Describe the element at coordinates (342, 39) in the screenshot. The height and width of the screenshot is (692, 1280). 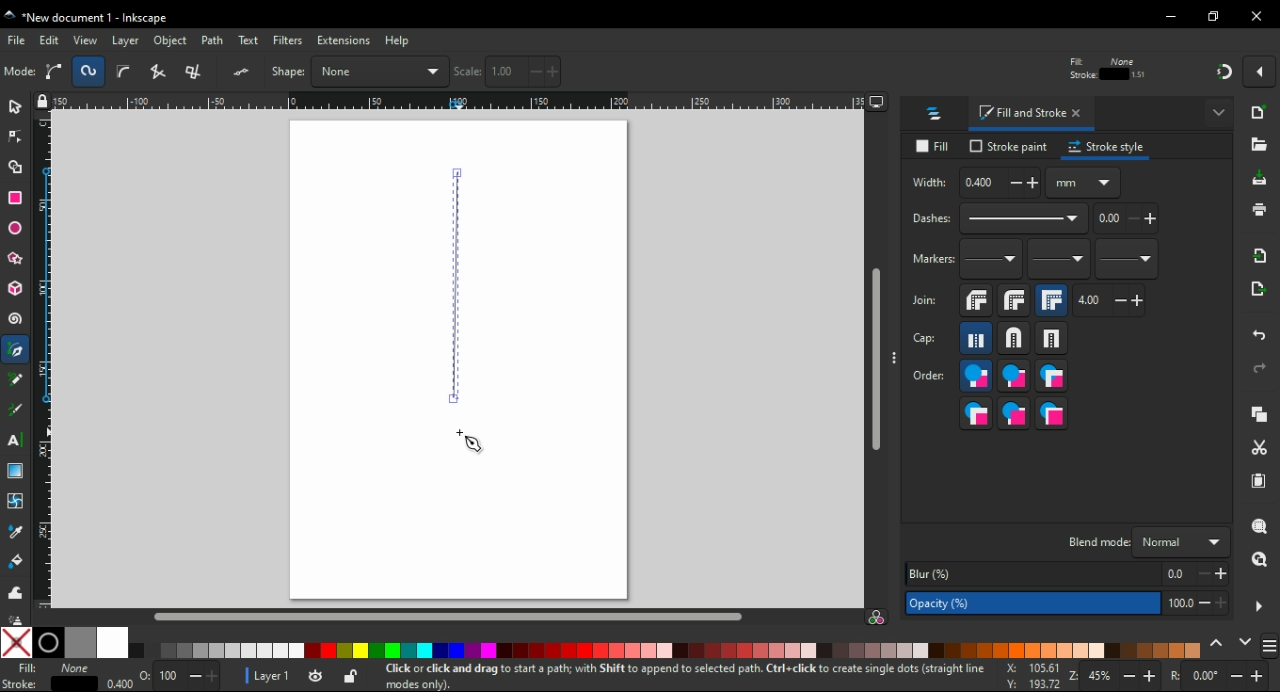
I see `extension` at that location.